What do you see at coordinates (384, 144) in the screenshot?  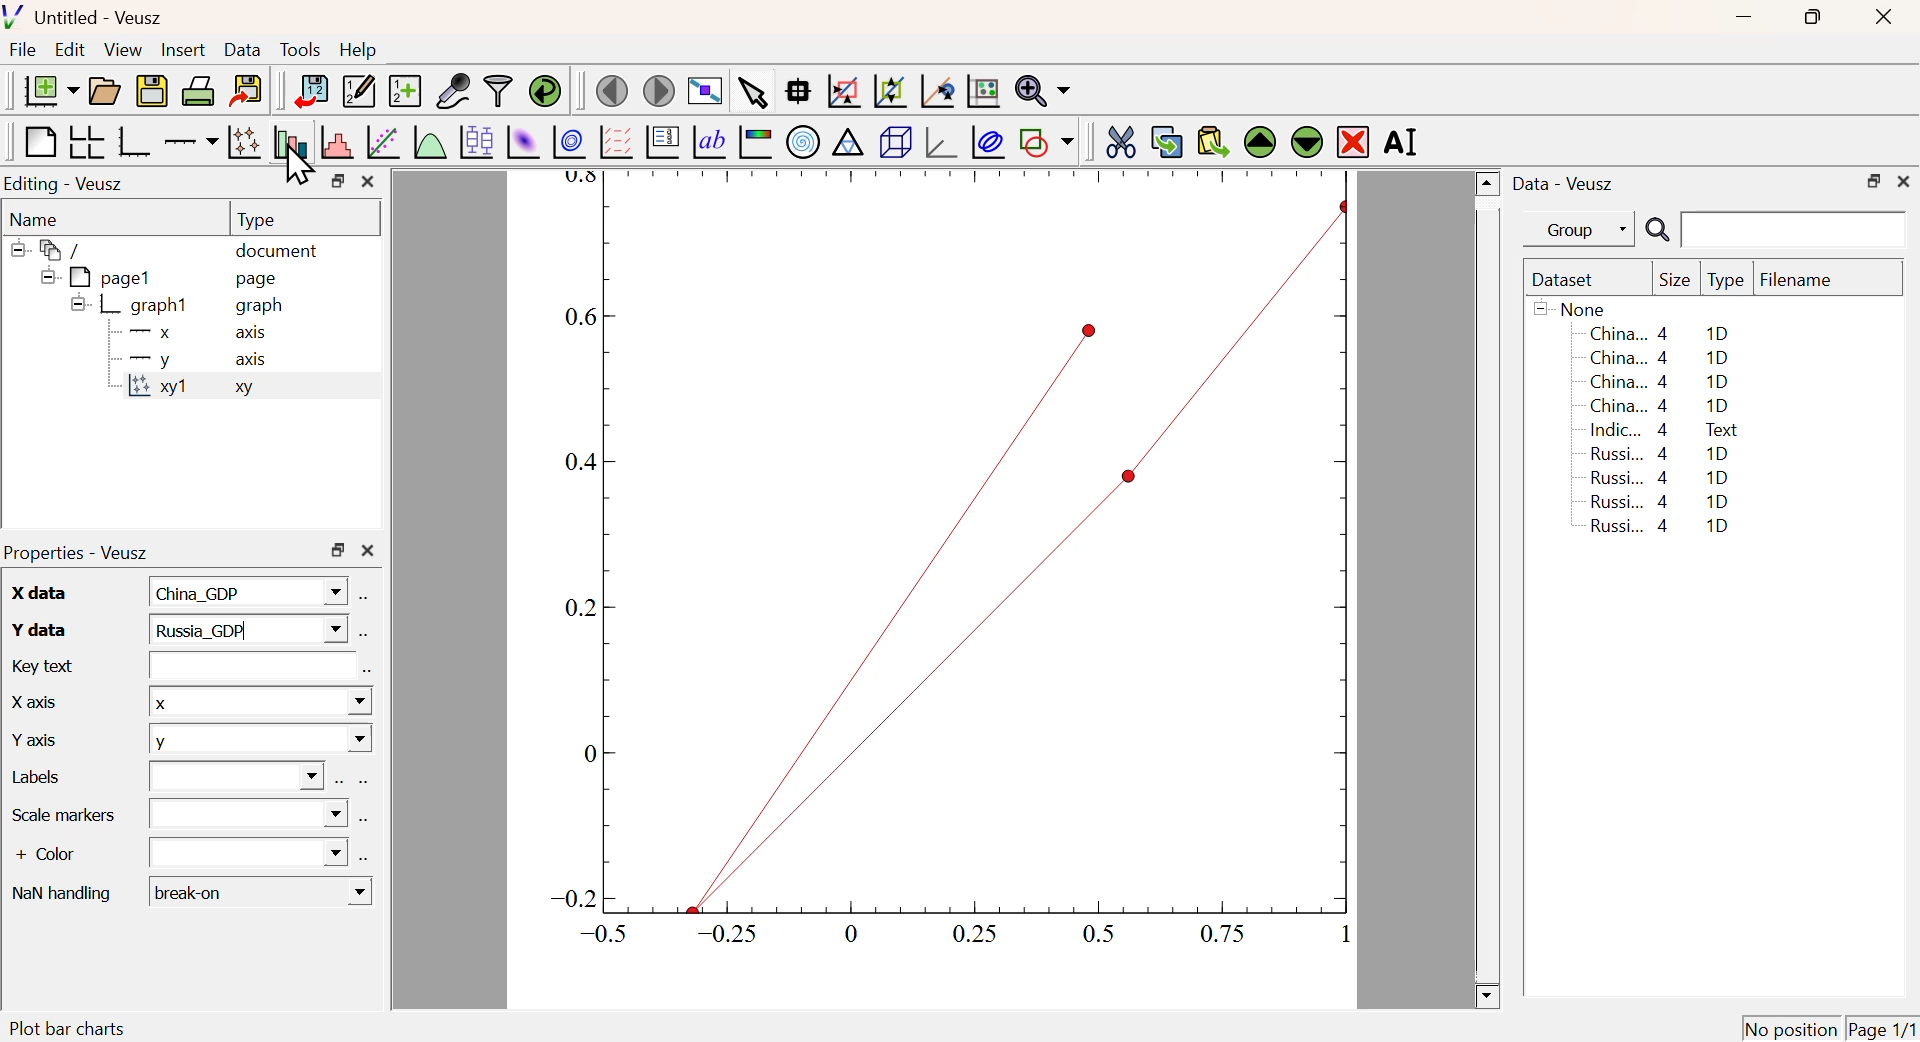 I see `Fit a function to data` at bounding box center [384, 144].